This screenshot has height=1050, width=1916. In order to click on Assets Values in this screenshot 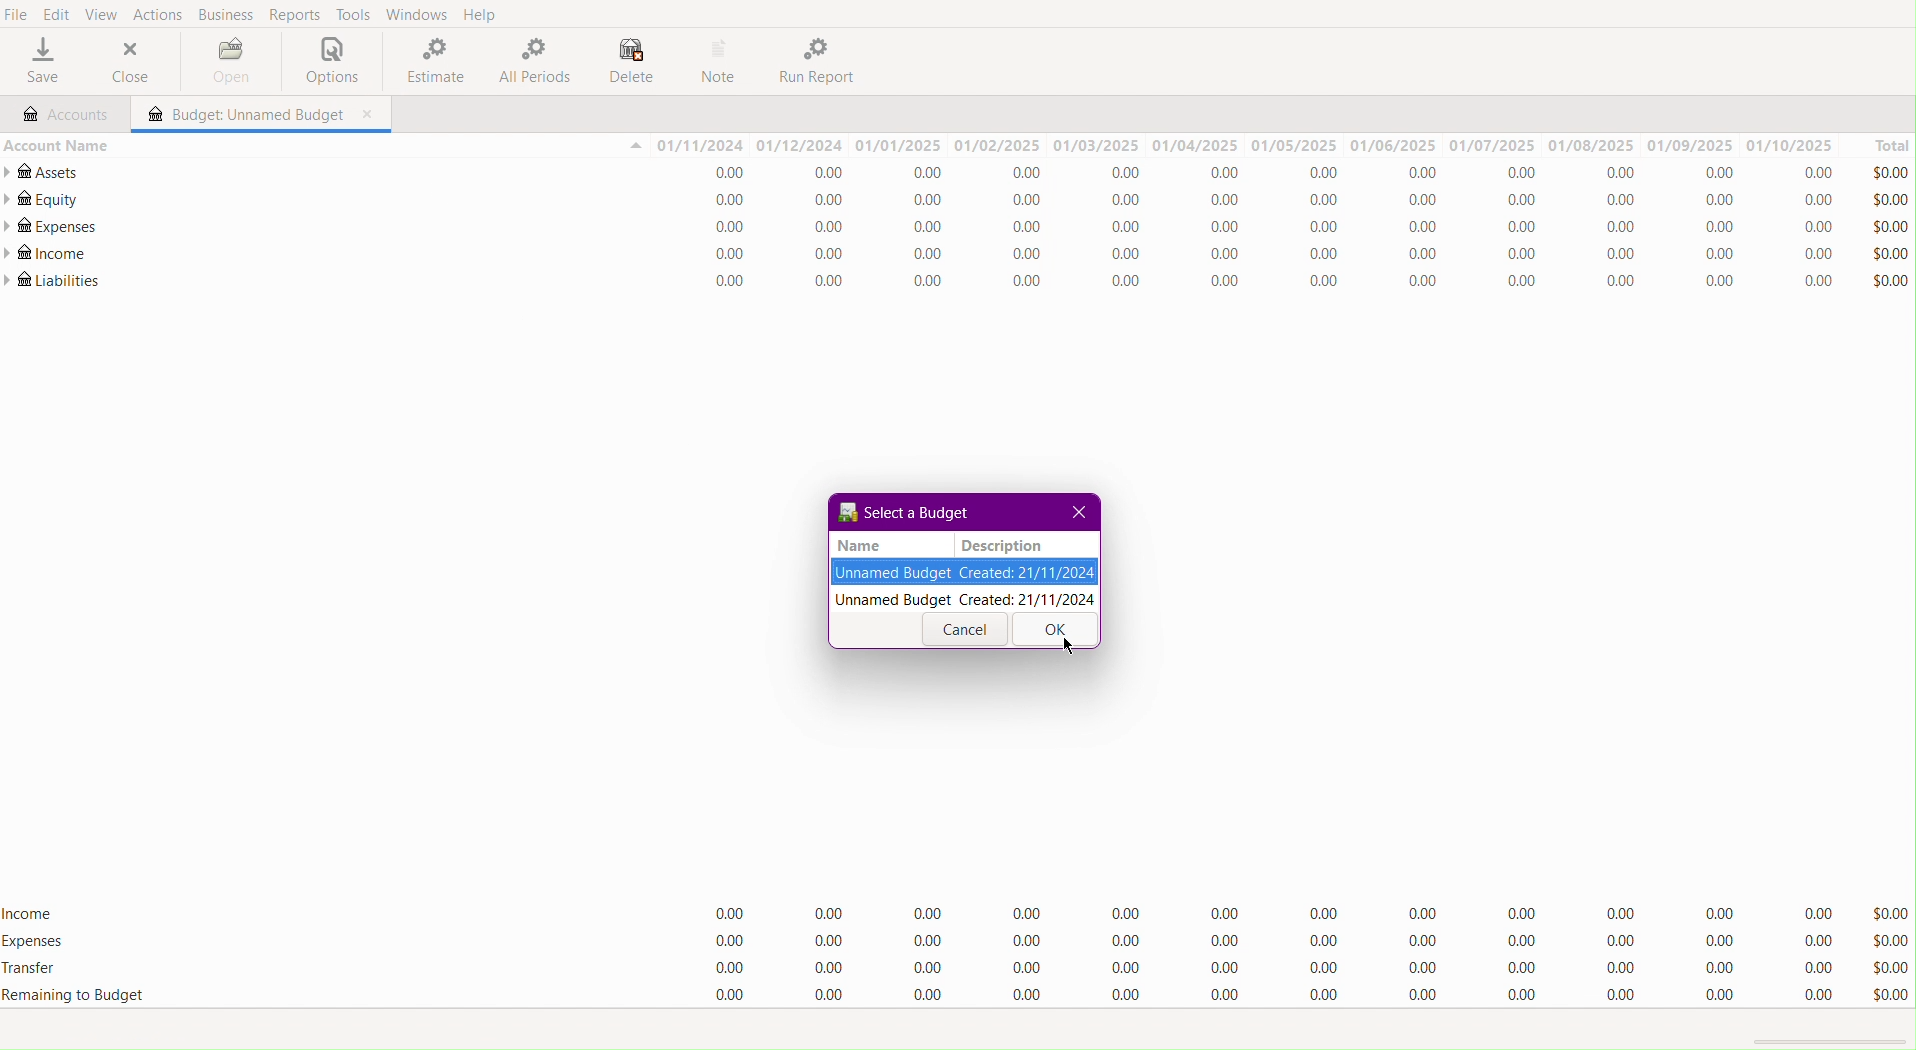, I will do `click(1271, 174)`.